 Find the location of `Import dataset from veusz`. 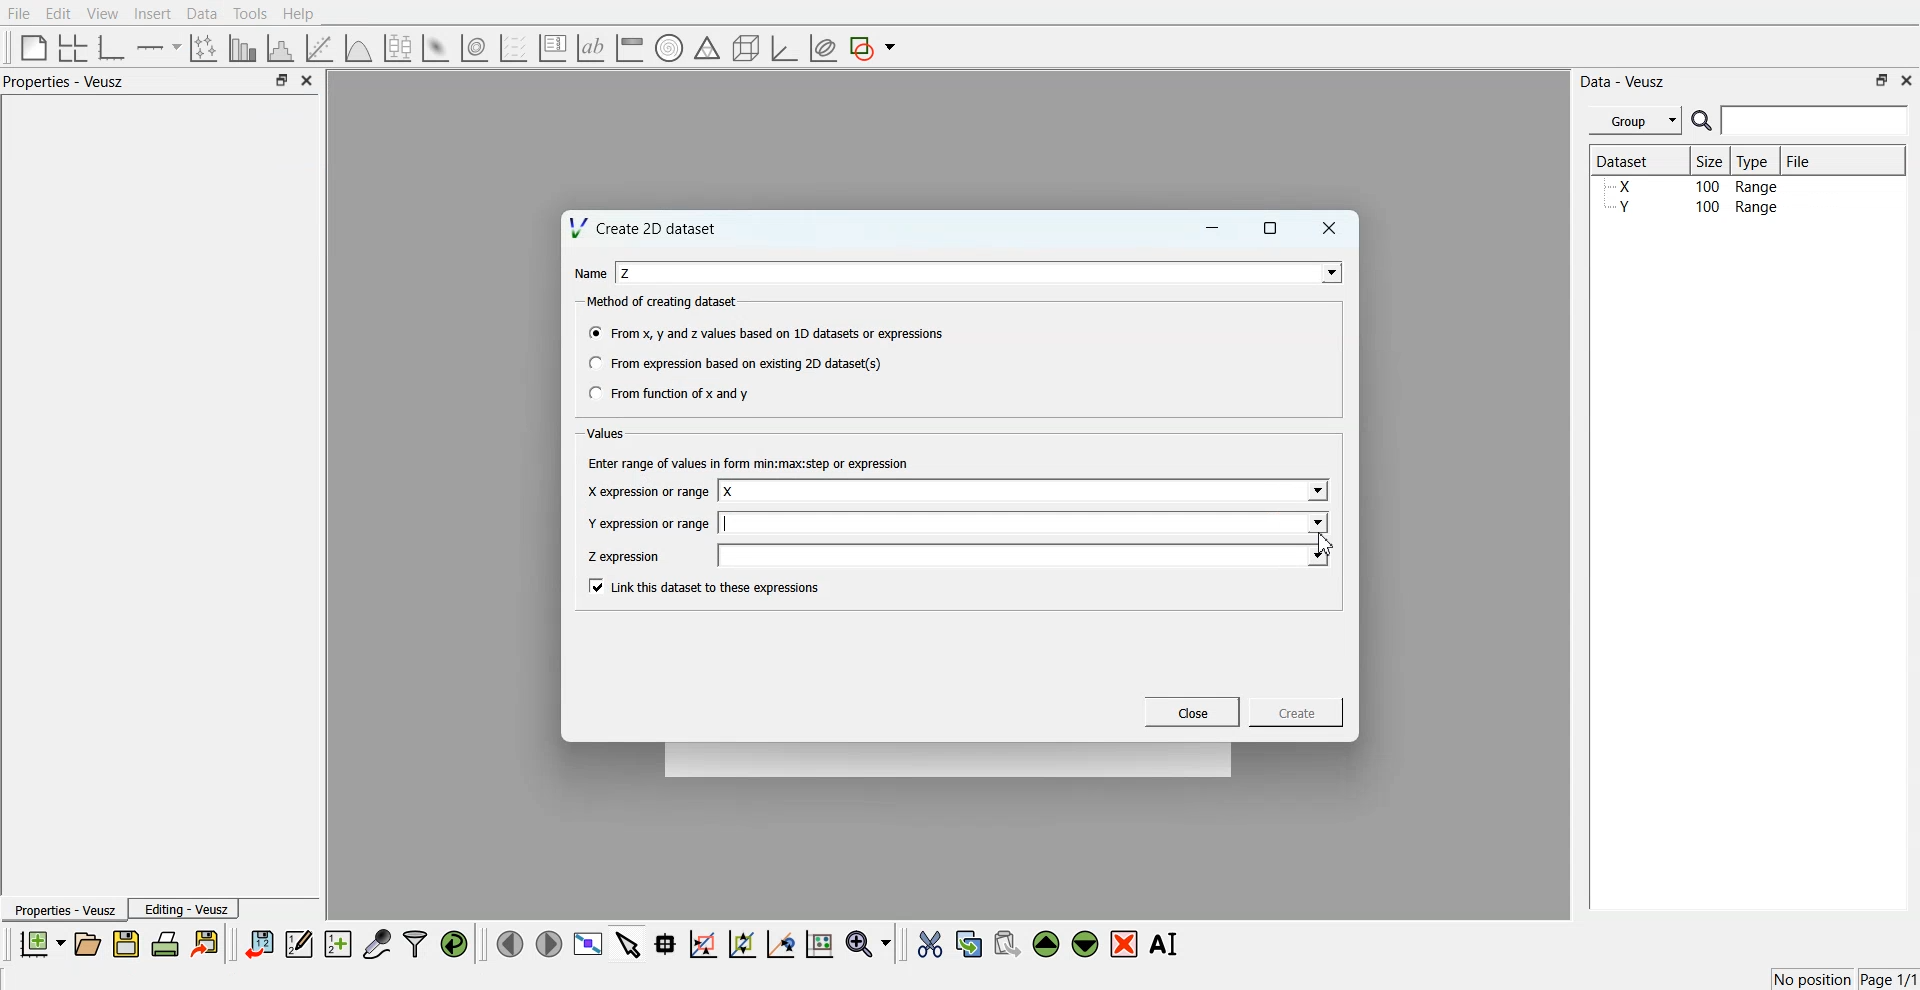

Import dataset from veusz is located at coordinates (259, 943).